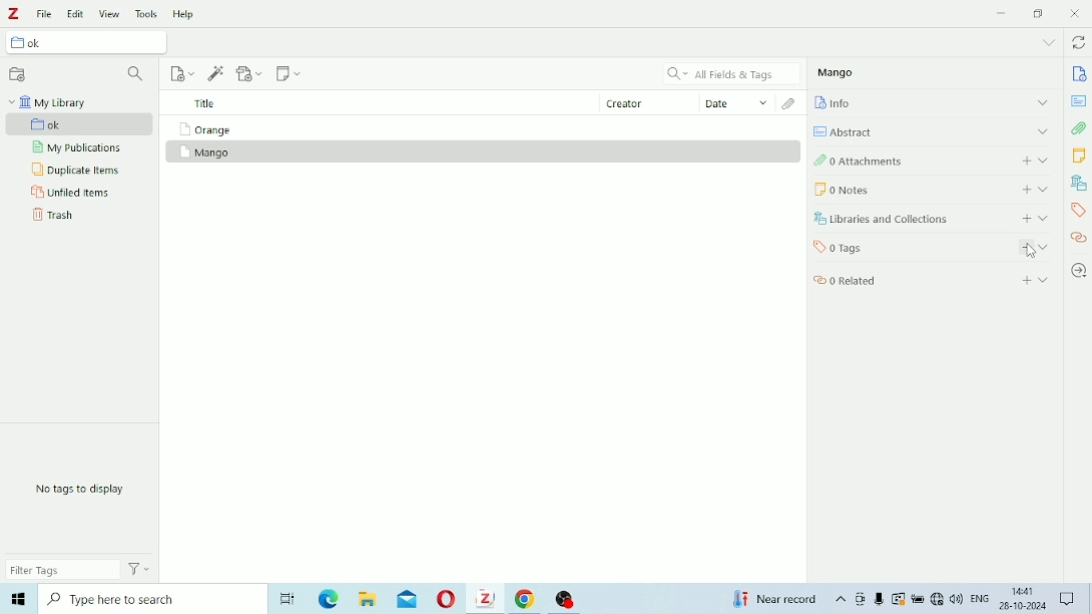 This screenshot has width=1092, height=614. I want to click on Microsoft Edge, so click(328, 600).